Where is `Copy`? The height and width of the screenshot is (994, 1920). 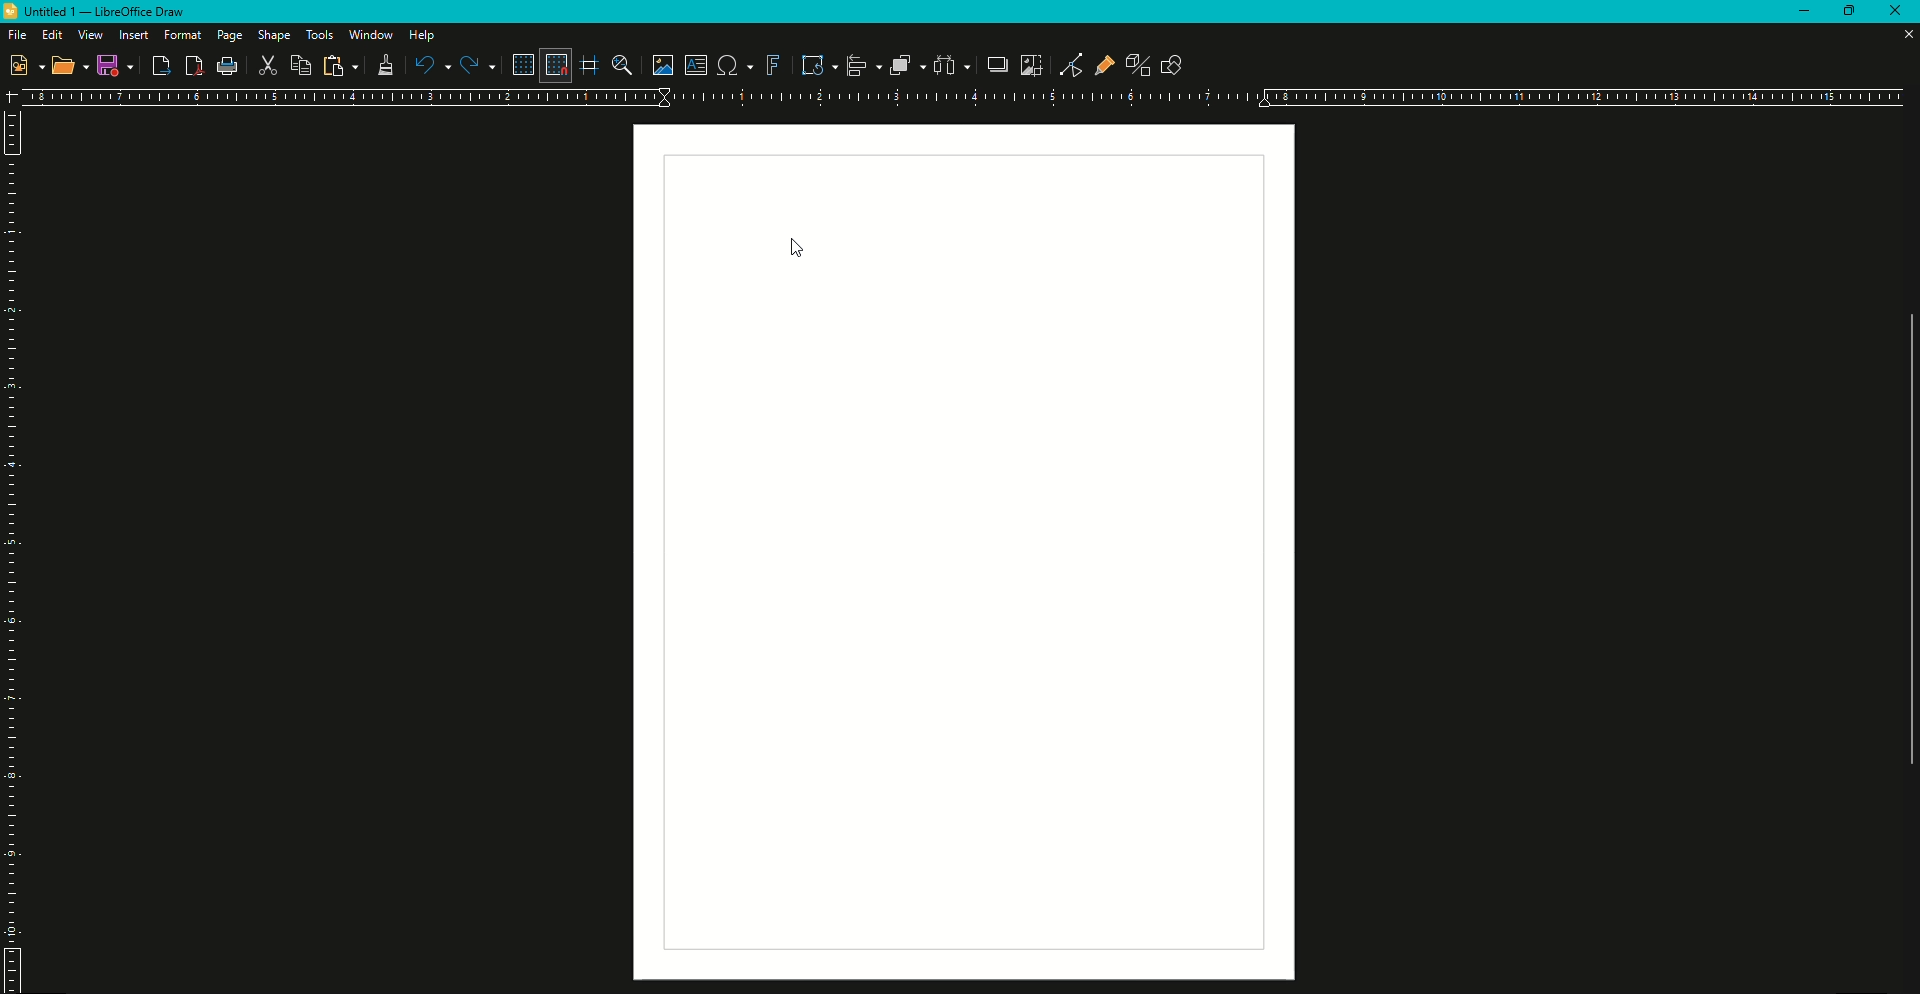
Copy is located at coordinates (300, 66).